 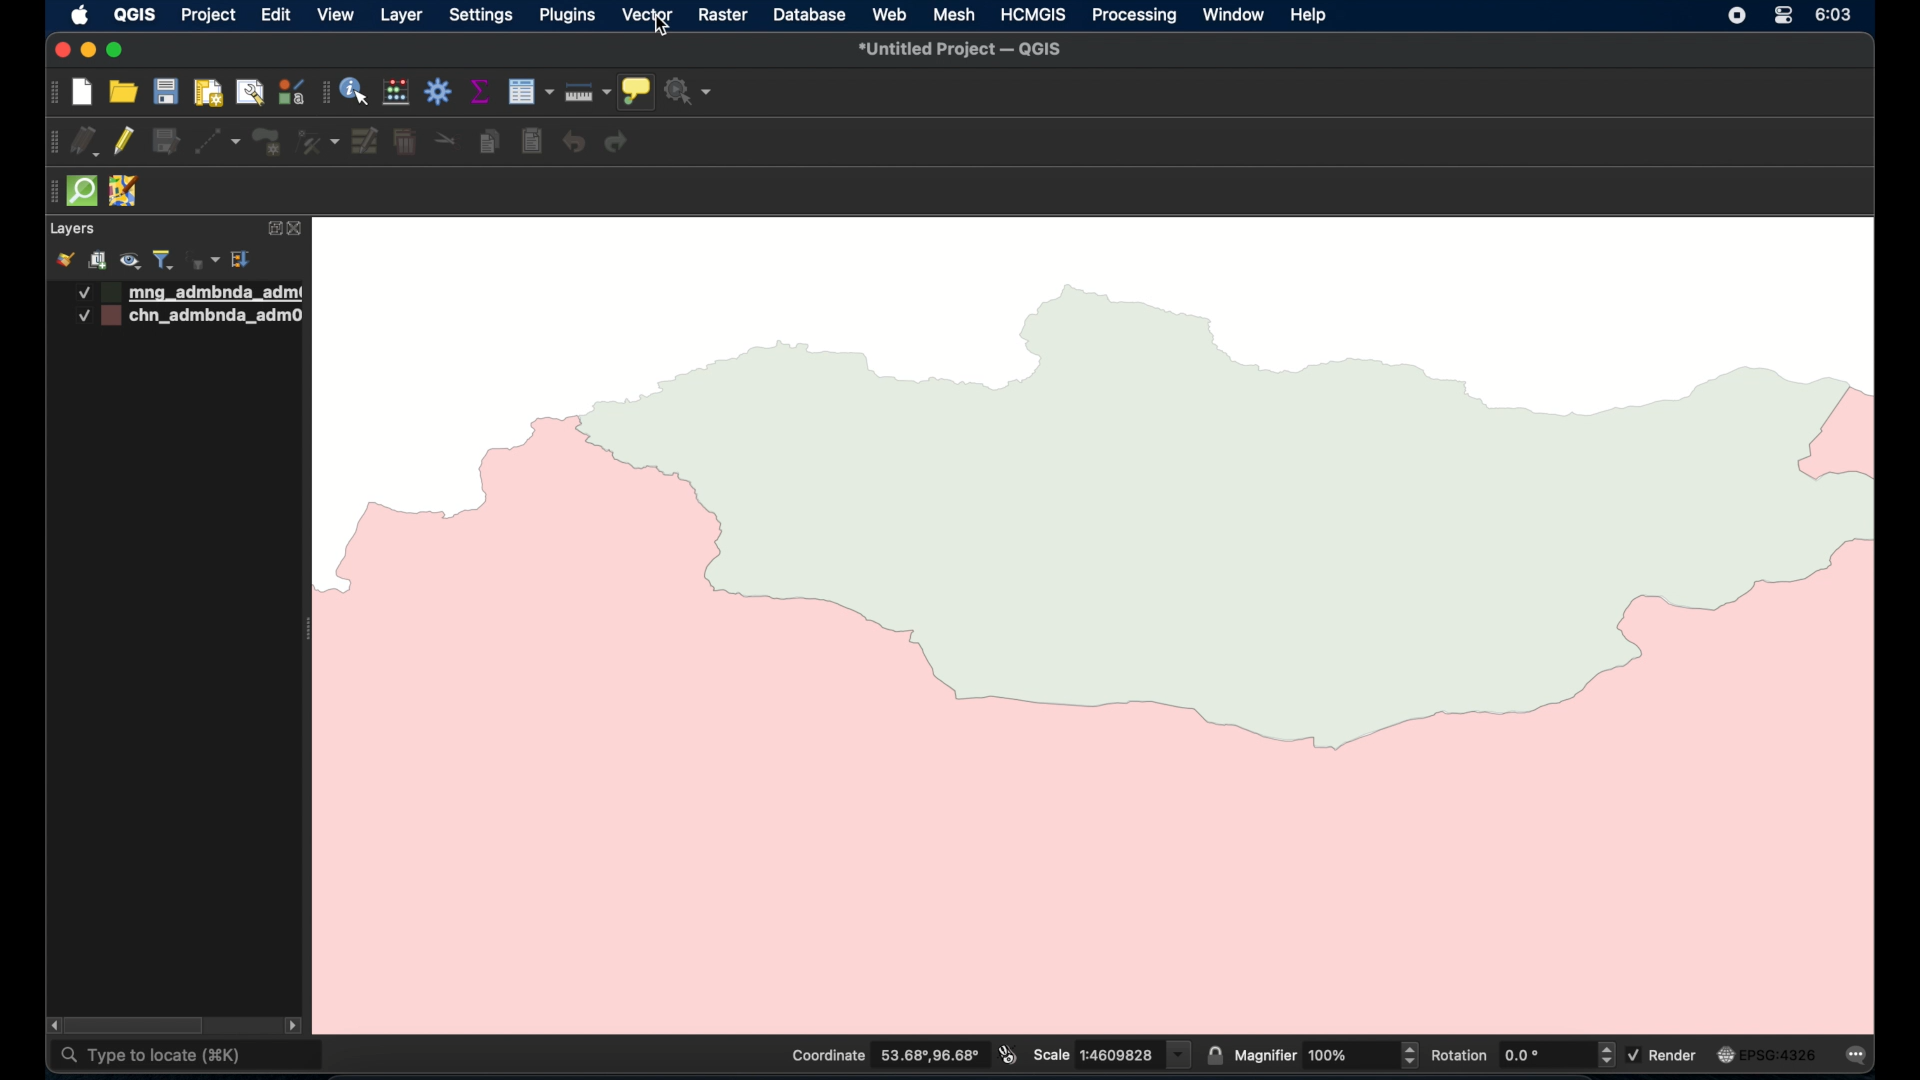 What do you see at coordinates (293, 1028) in the screenshot?
I see `scroll right` at bounding box center [293, 1028].